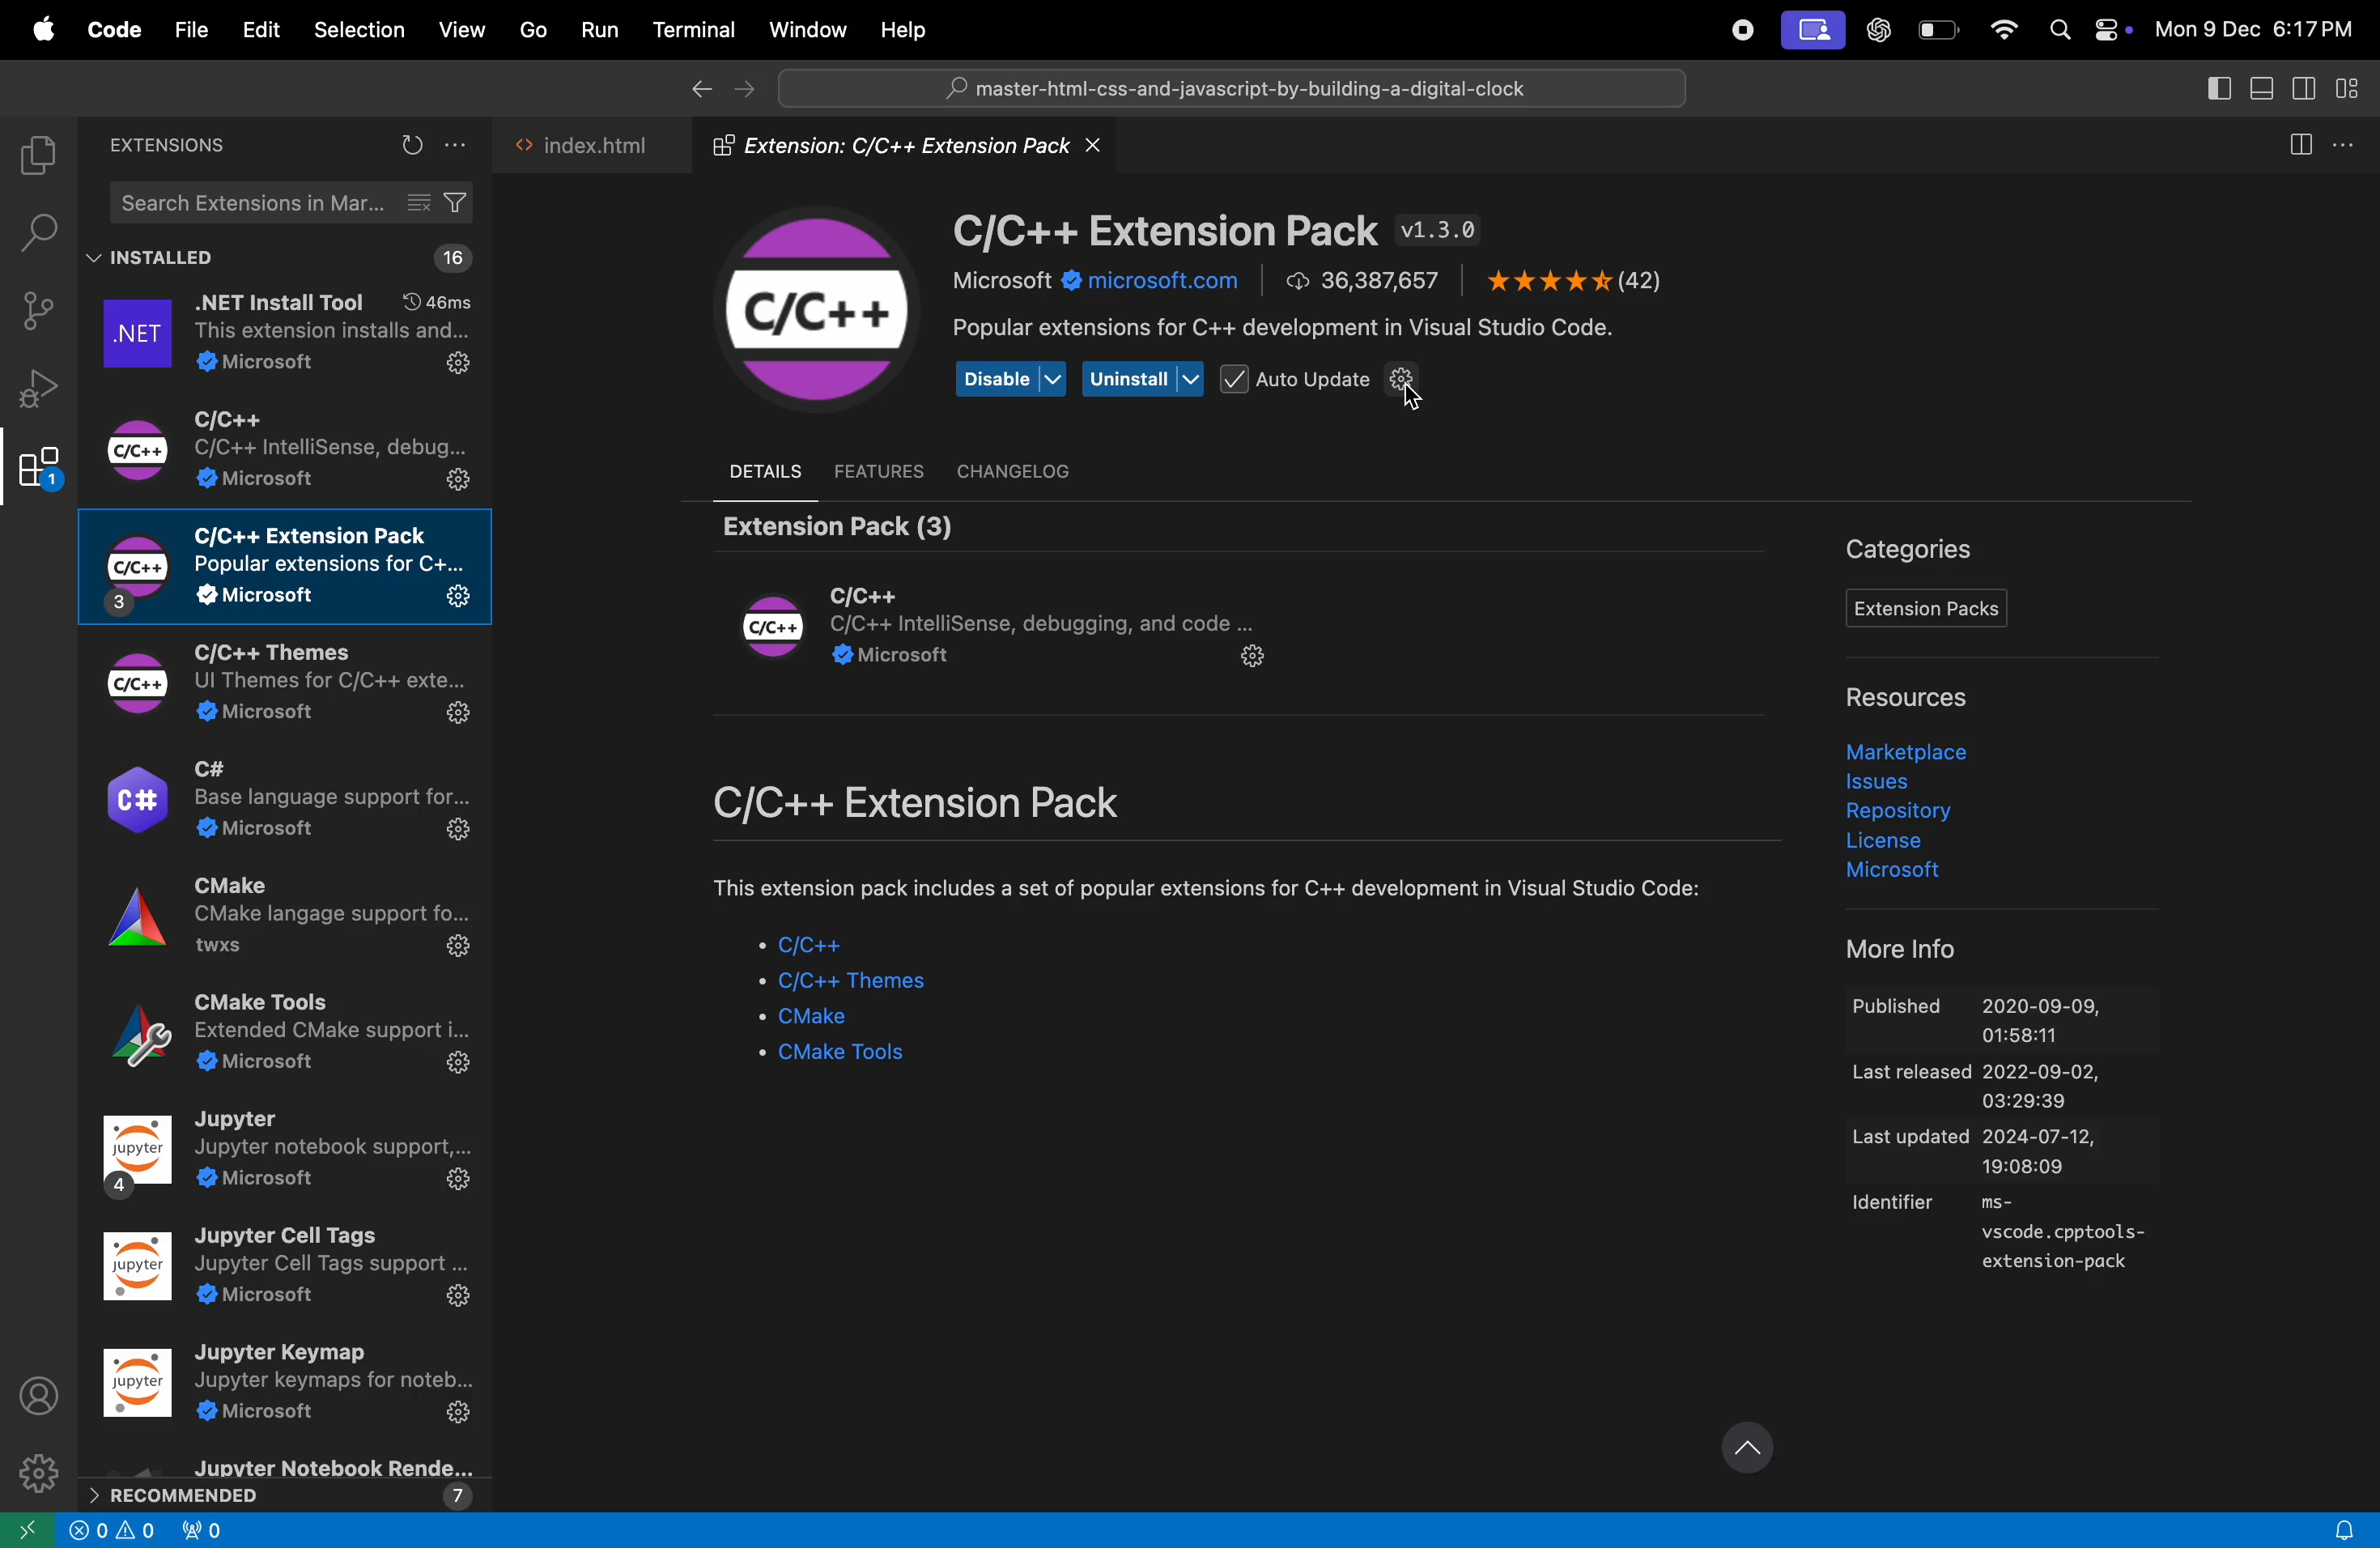  Describe the element at coordinates (814, 307) in the screenshot. I see `C/C++ ` at that location.